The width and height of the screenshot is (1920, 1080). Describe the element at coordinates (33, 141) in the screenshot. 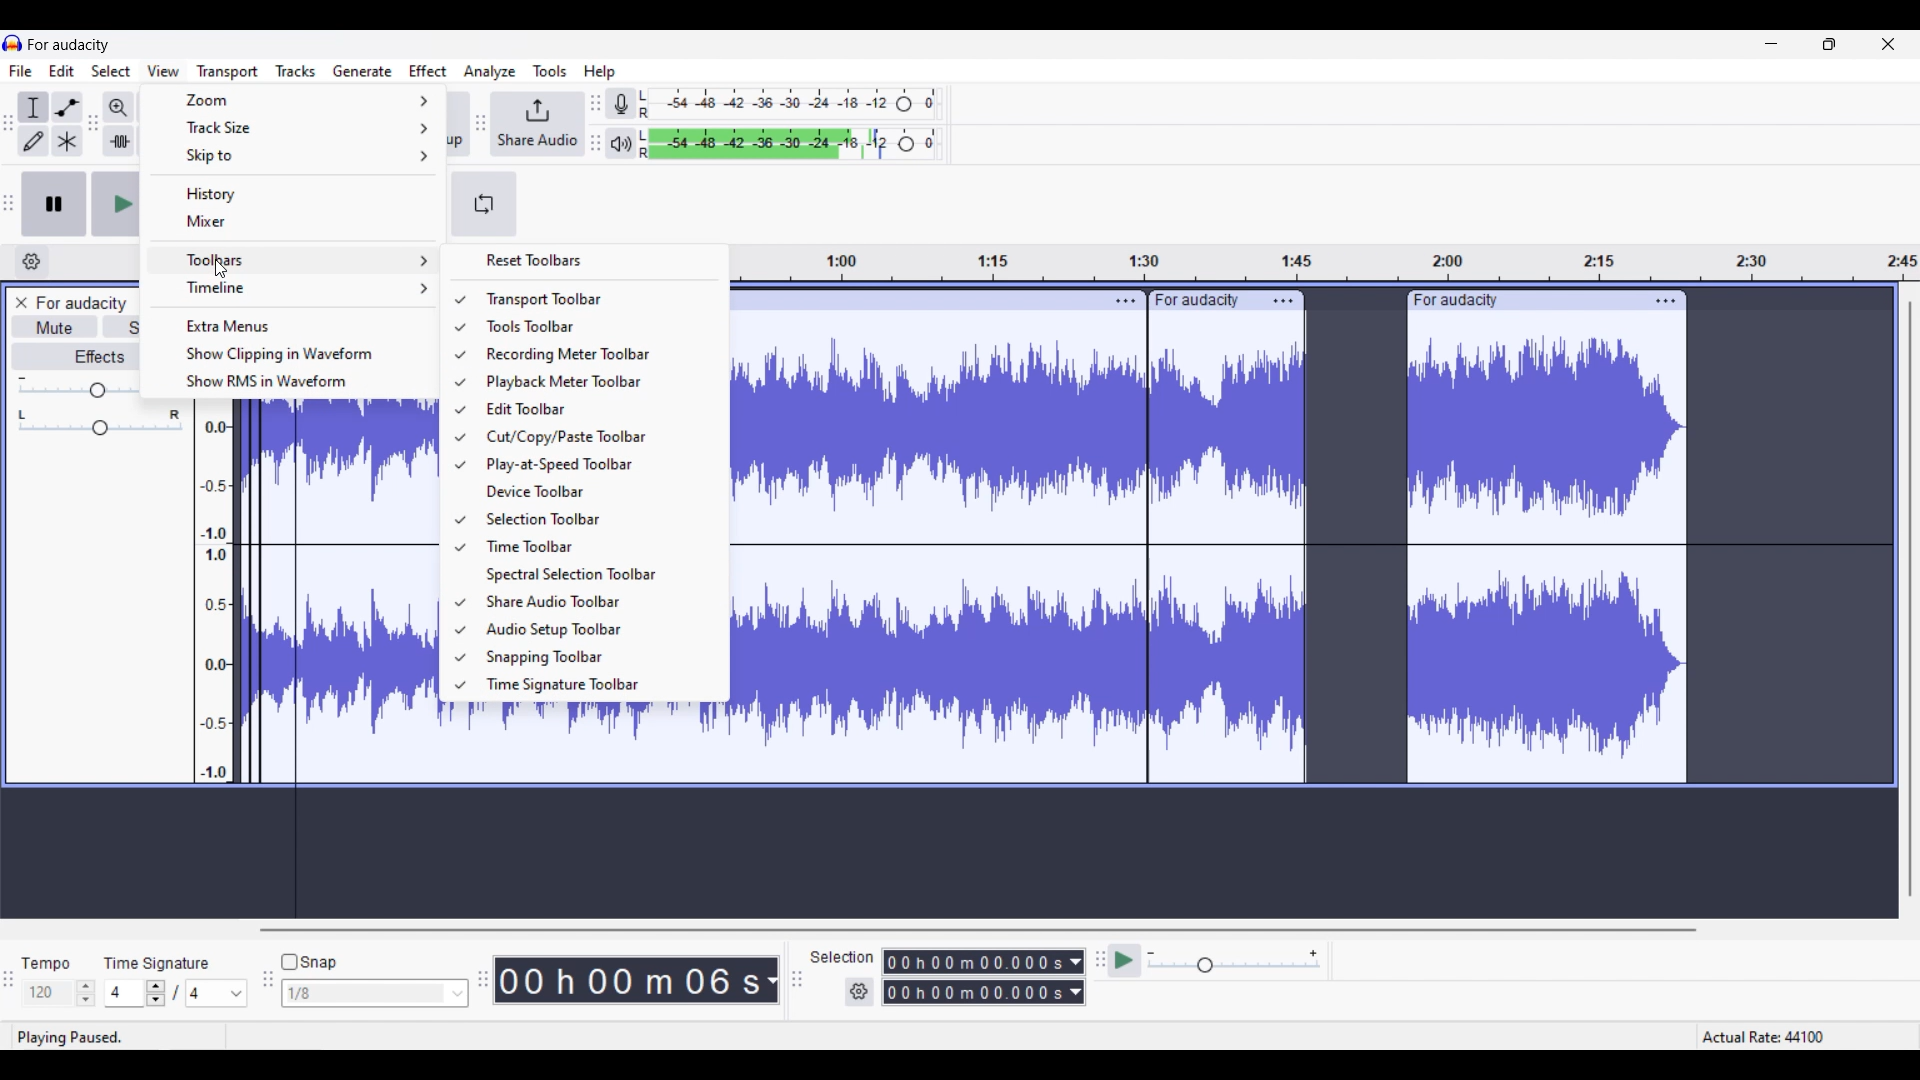

I see `Draw tool` at that location.